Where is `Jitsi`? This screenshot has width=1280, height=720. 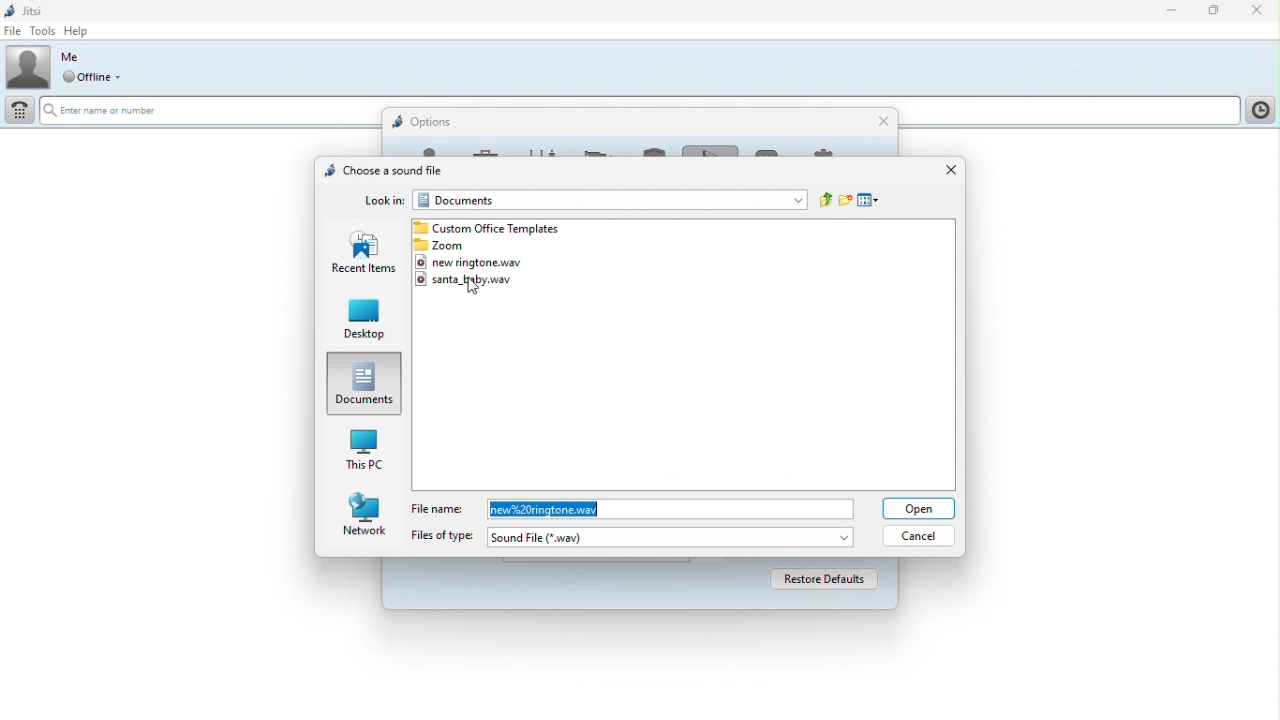
Jitsi is located at coordinates (26, 9).